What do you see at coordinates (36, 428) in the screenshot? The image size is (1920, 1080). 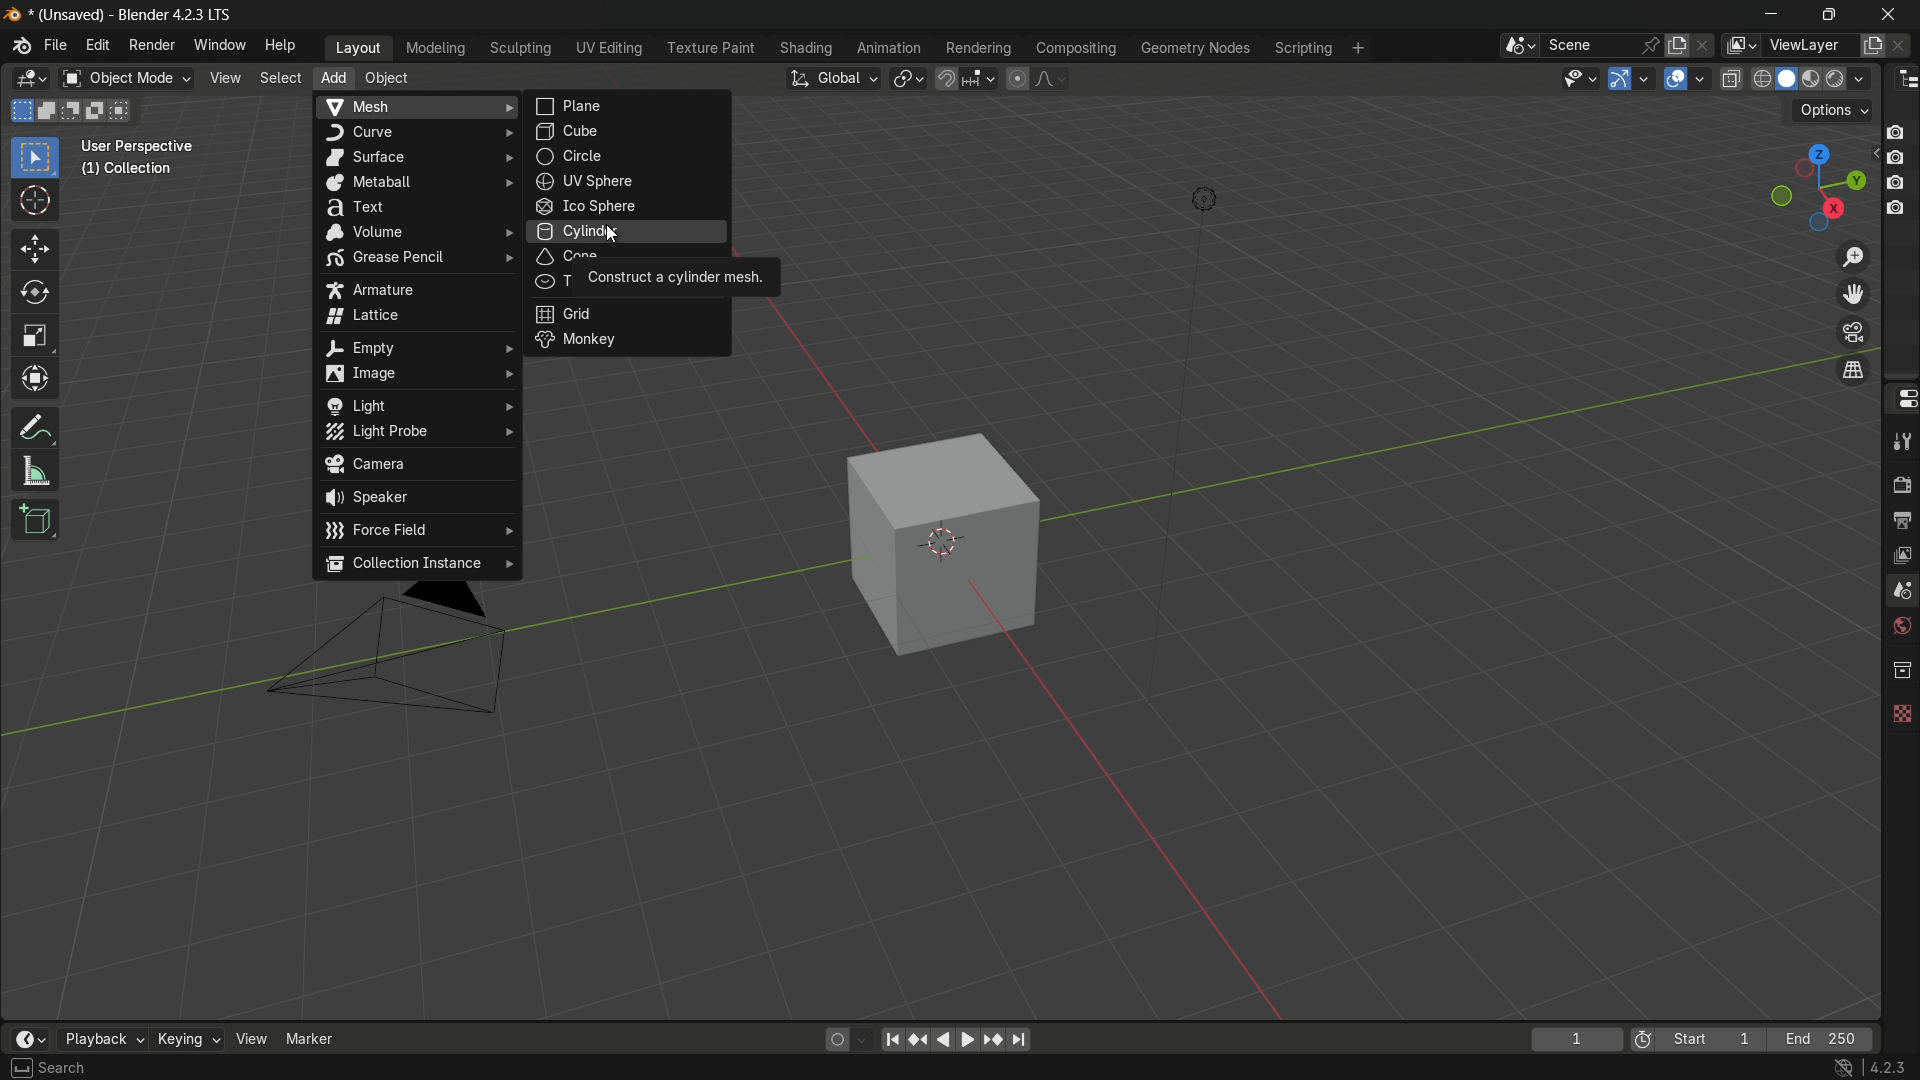 I see `annotate` at bounding box center [36, 428].